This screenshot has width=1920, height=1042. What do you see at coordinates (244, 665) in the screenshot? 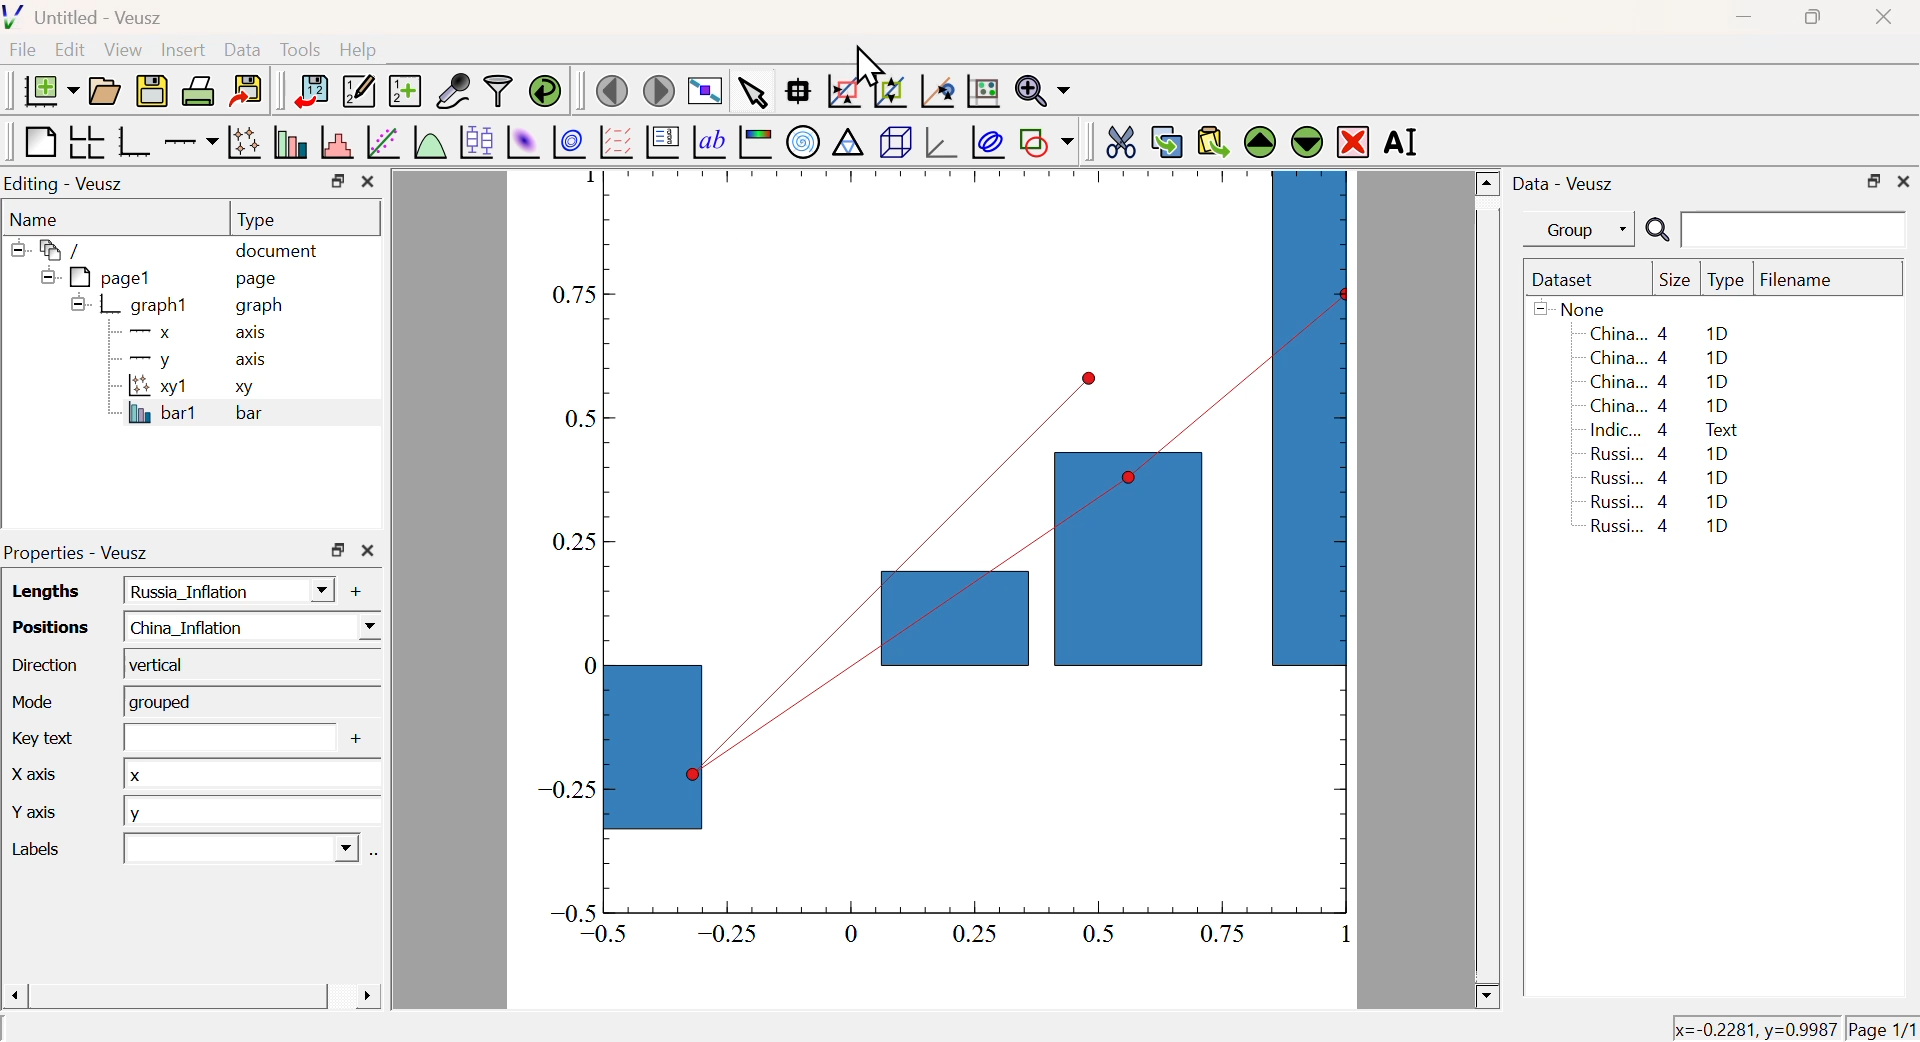
I see `Vertical` at bounding box center [244, 665].